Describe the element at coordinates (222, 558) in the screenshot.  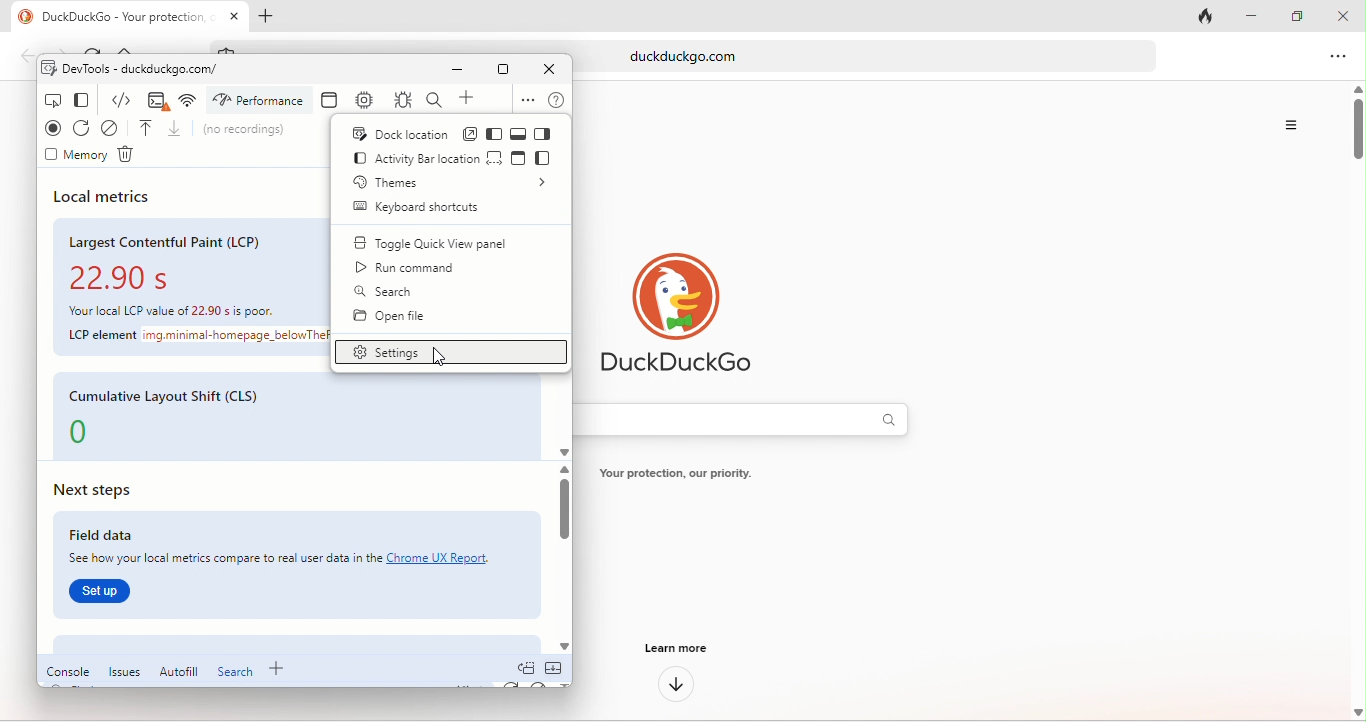
I see `See how your local metrics compare to real user data in the` at that location.